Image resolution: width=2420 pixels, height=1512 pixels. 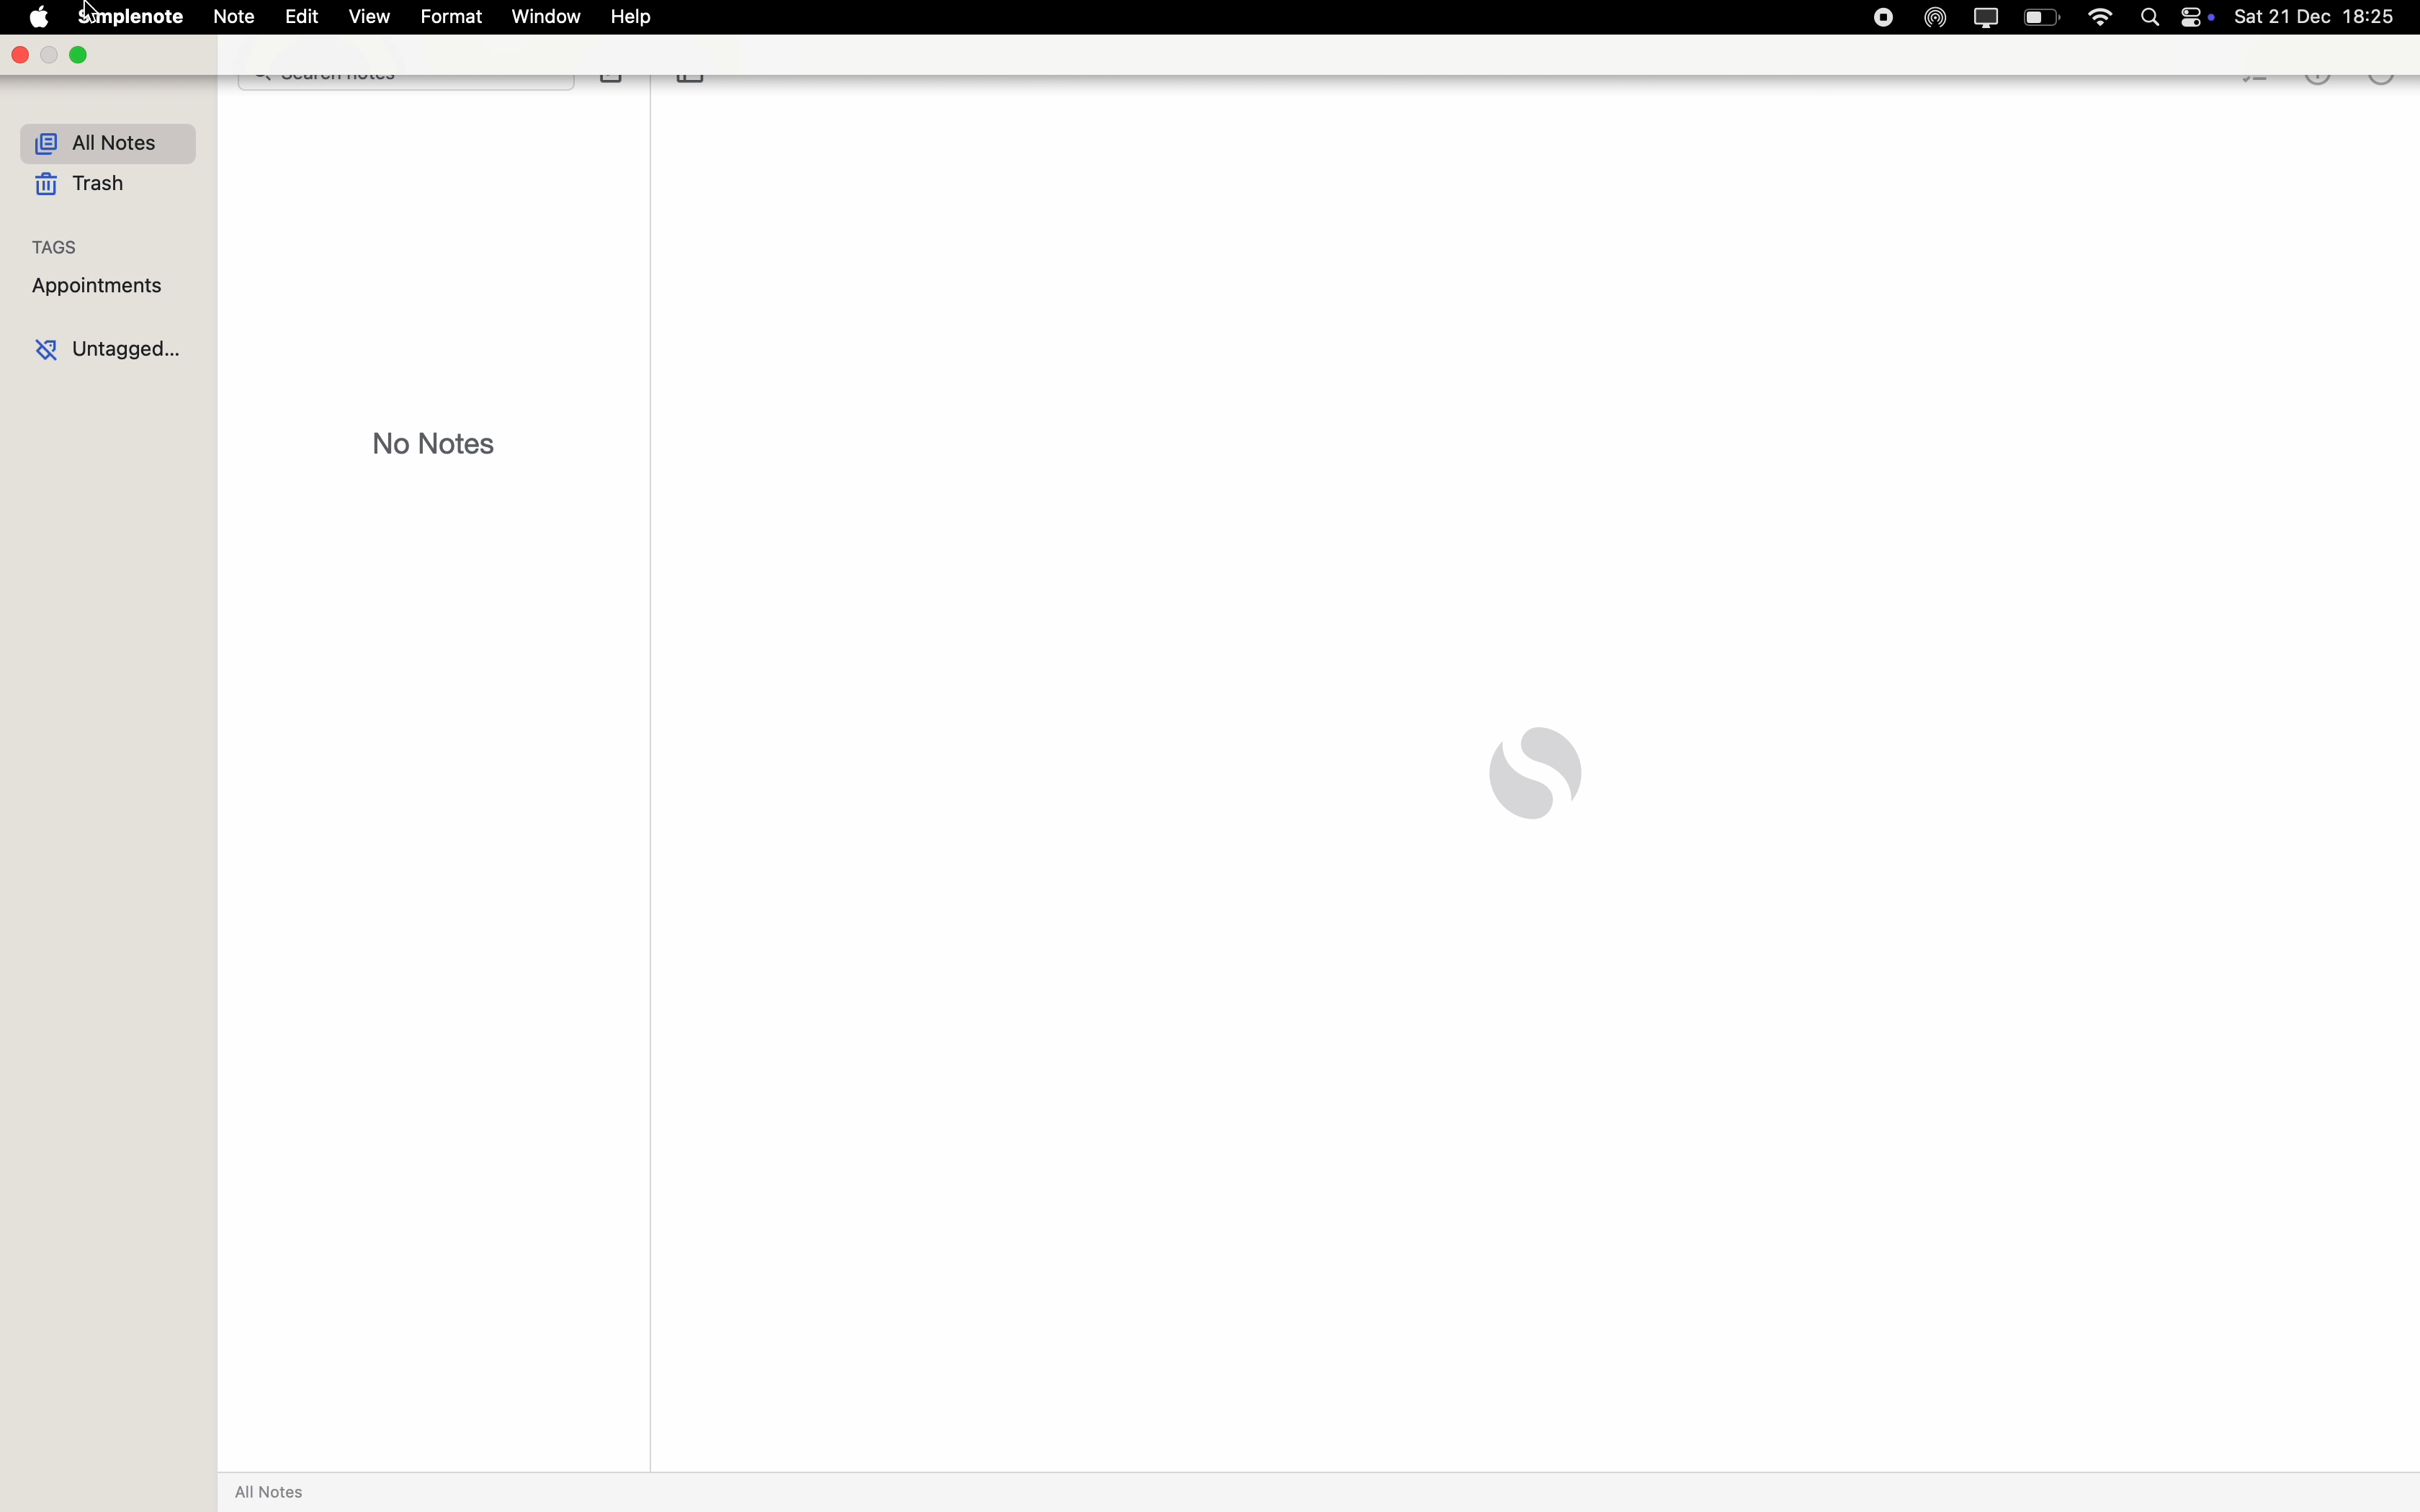 I want to click on more options, so click(x=2382, y=84).